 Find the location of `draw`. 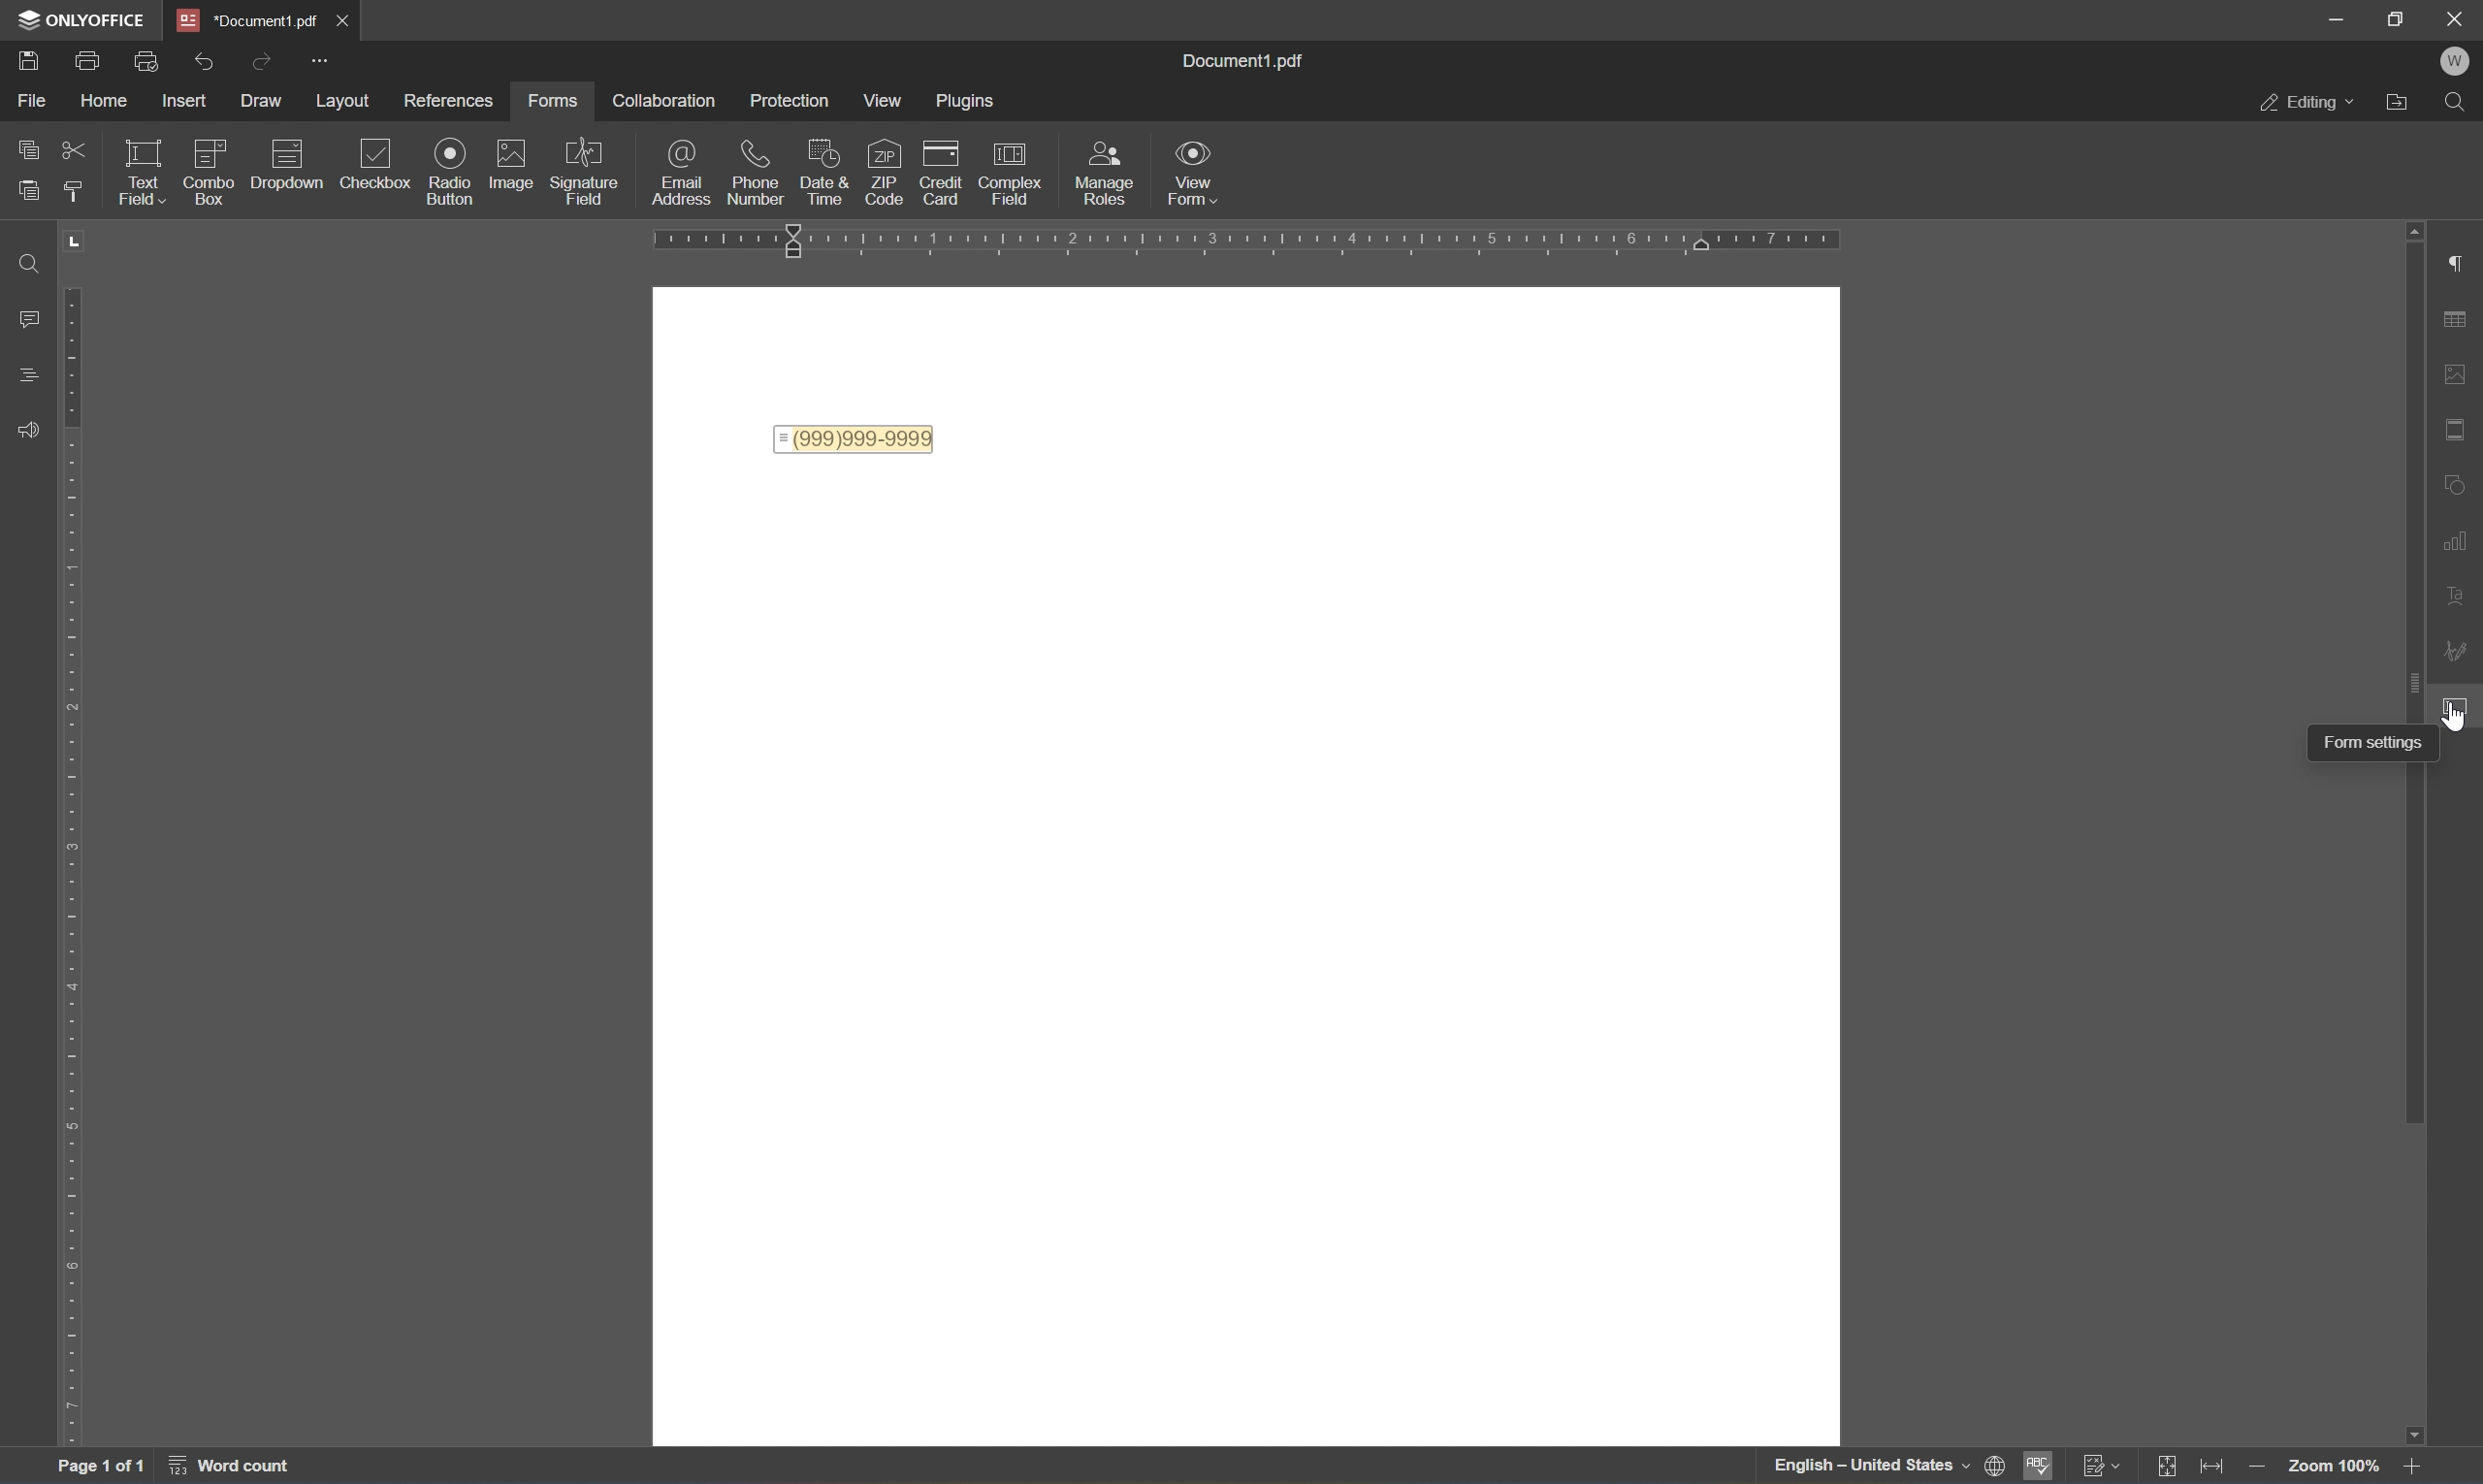

draw is located at coordinates (255, 101).